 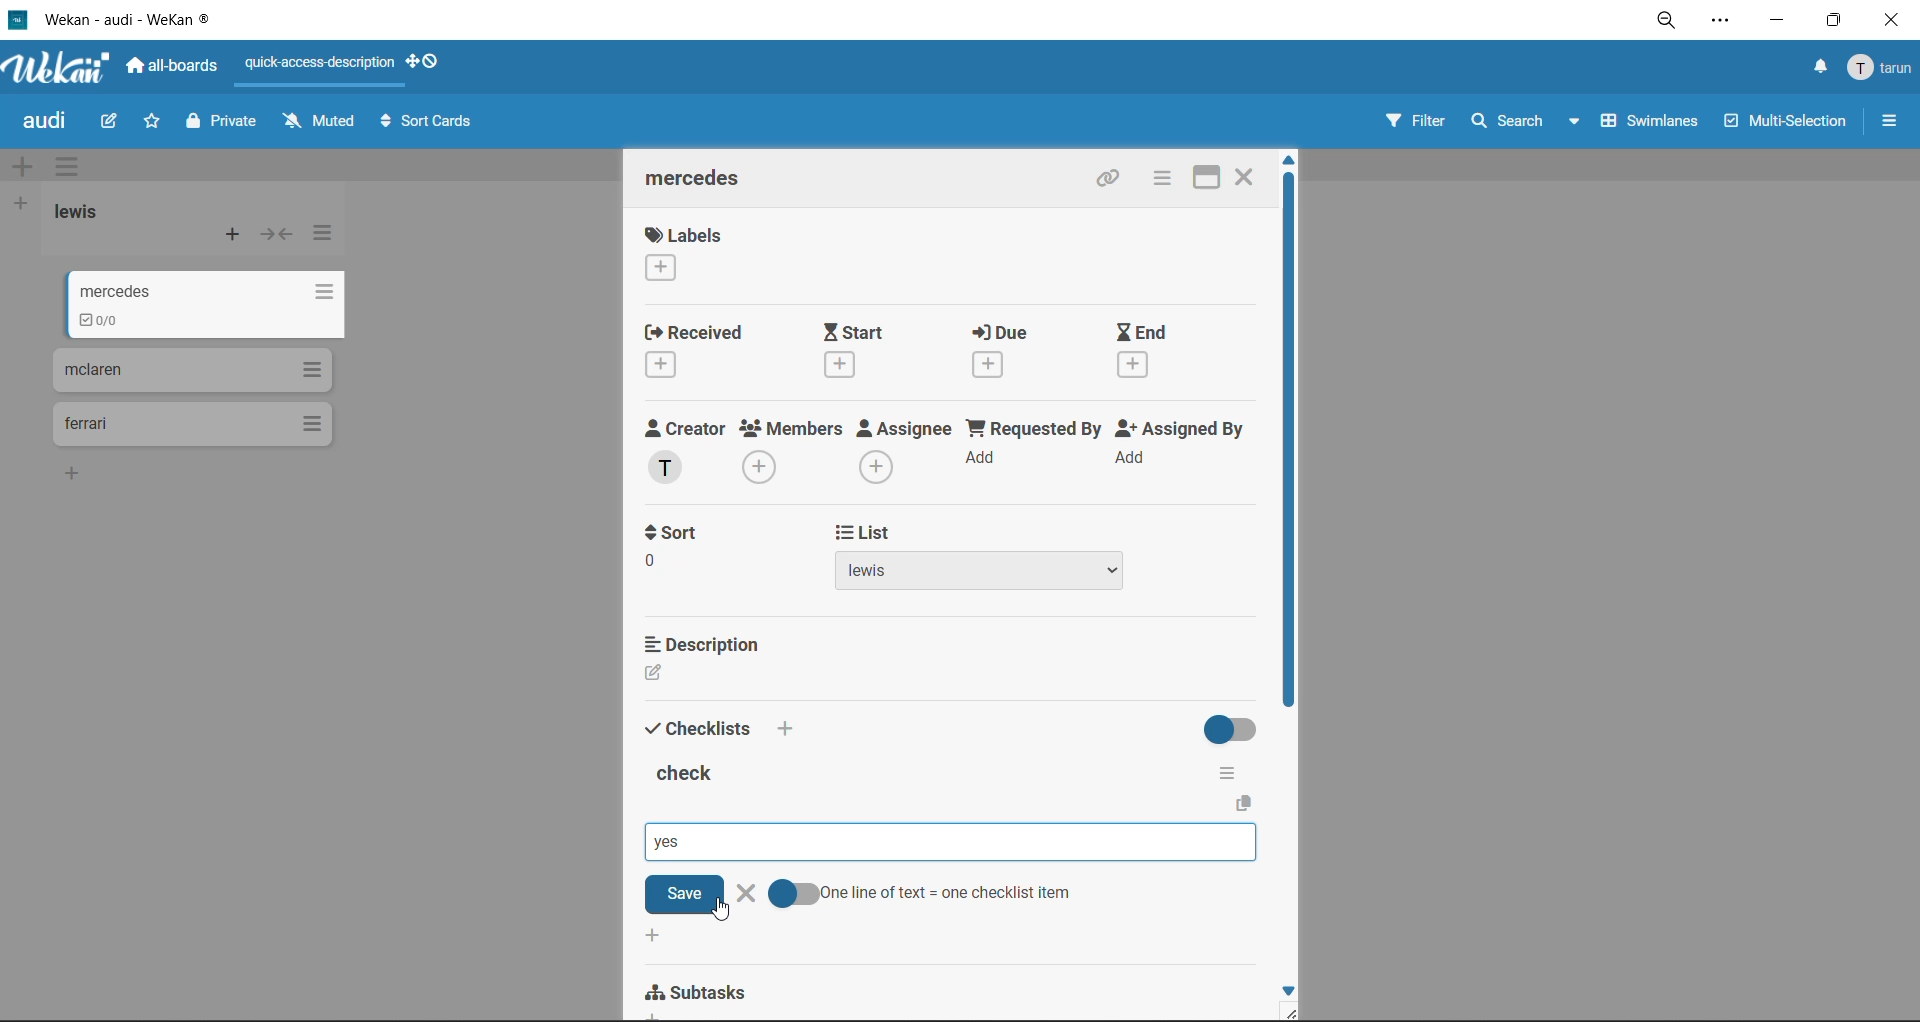 What do you see at coordinates (1815, 67) in the screenshot?
I see `notifications` at bounding box center [1815, 67].